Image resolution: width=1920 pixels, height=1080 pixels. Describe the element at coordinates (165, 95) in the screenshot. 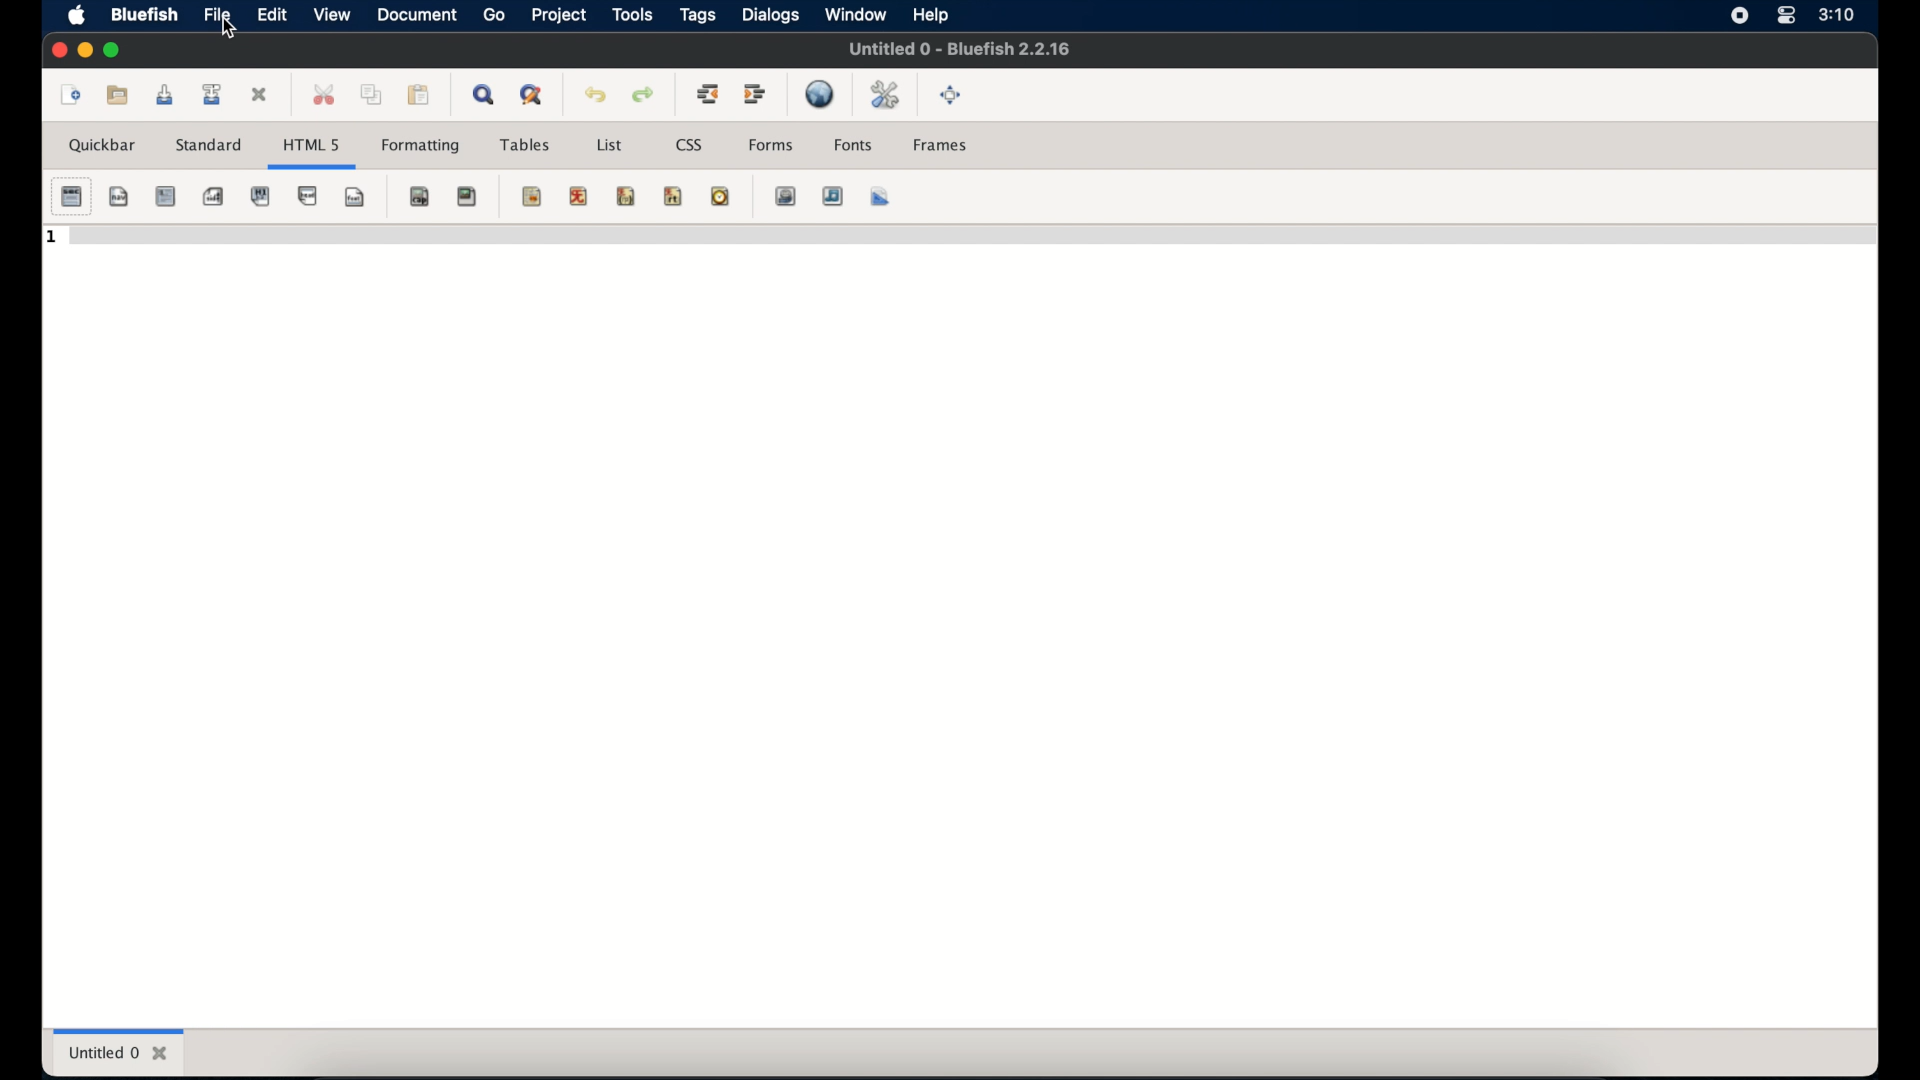

I see `save current file` at that location.